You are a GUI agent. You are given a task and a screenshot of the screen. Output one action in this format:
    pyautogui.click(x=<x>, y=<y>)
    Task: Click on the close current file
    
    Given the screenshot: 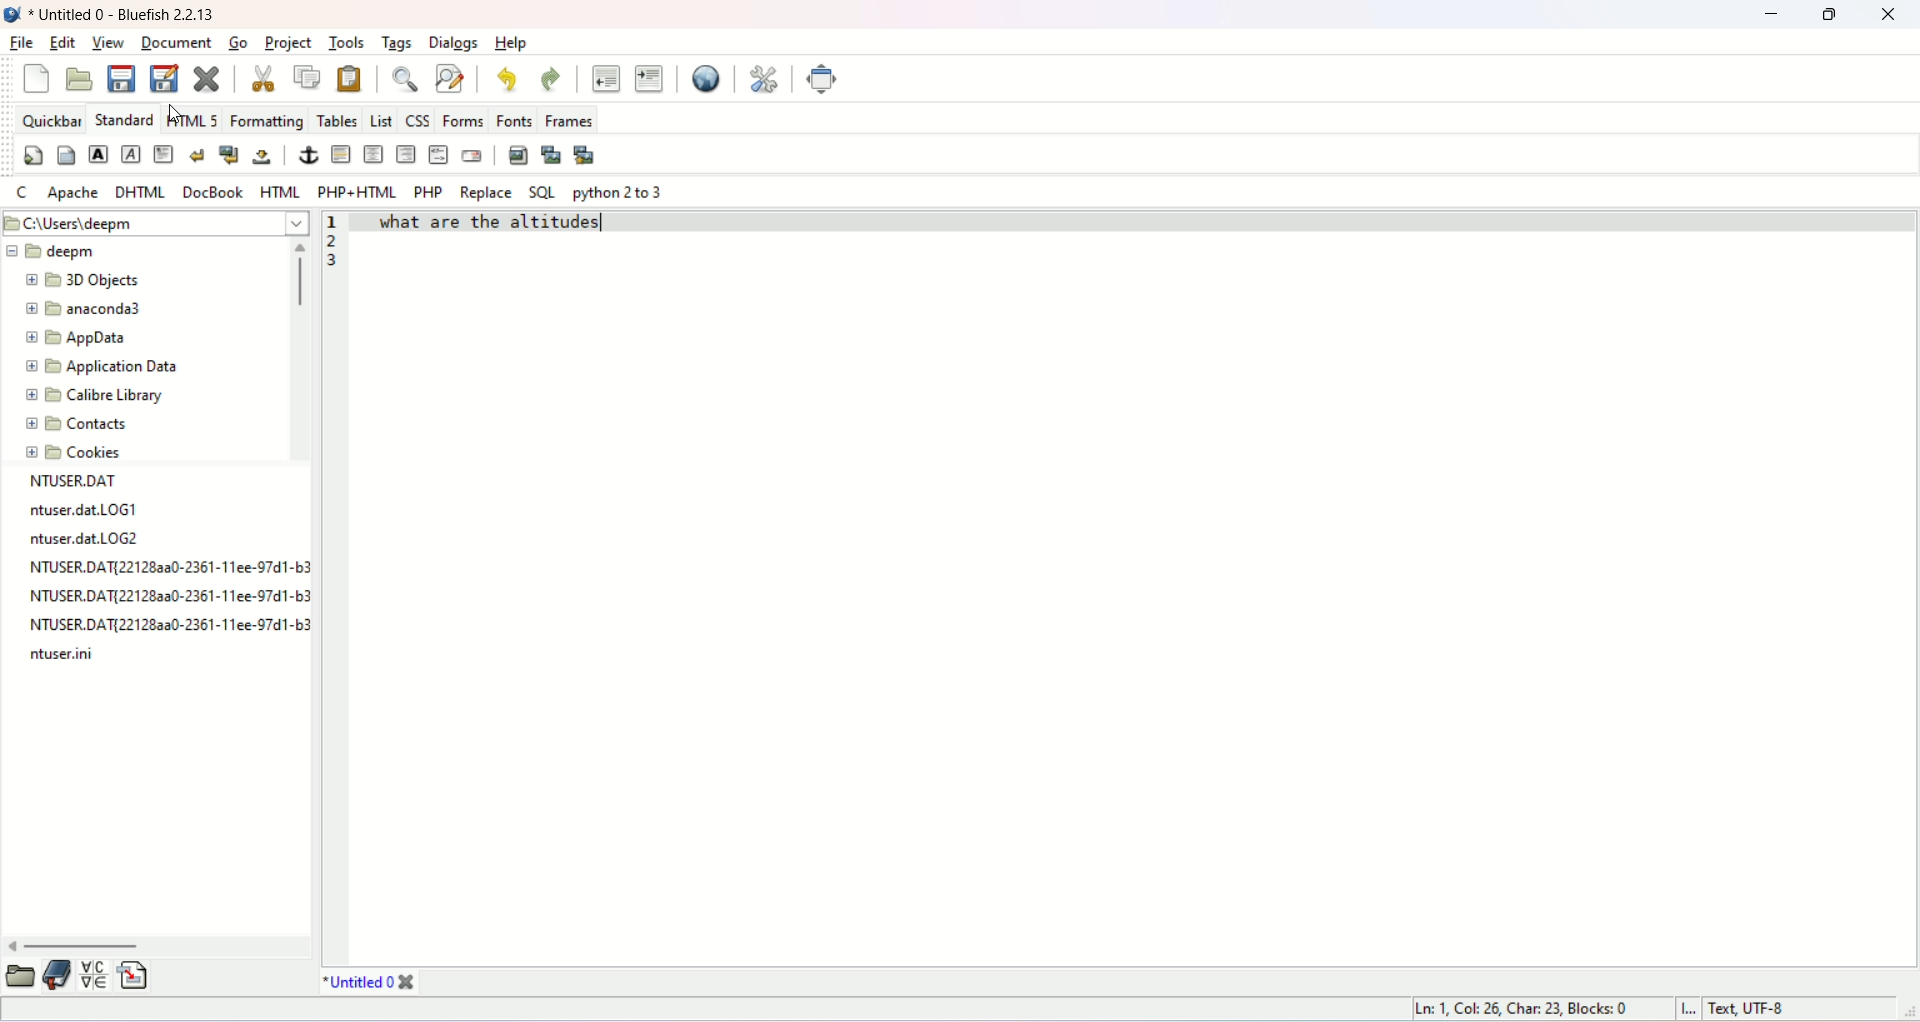 What is the action you would take?
    pyautogui.click(x=205, y=79)
    